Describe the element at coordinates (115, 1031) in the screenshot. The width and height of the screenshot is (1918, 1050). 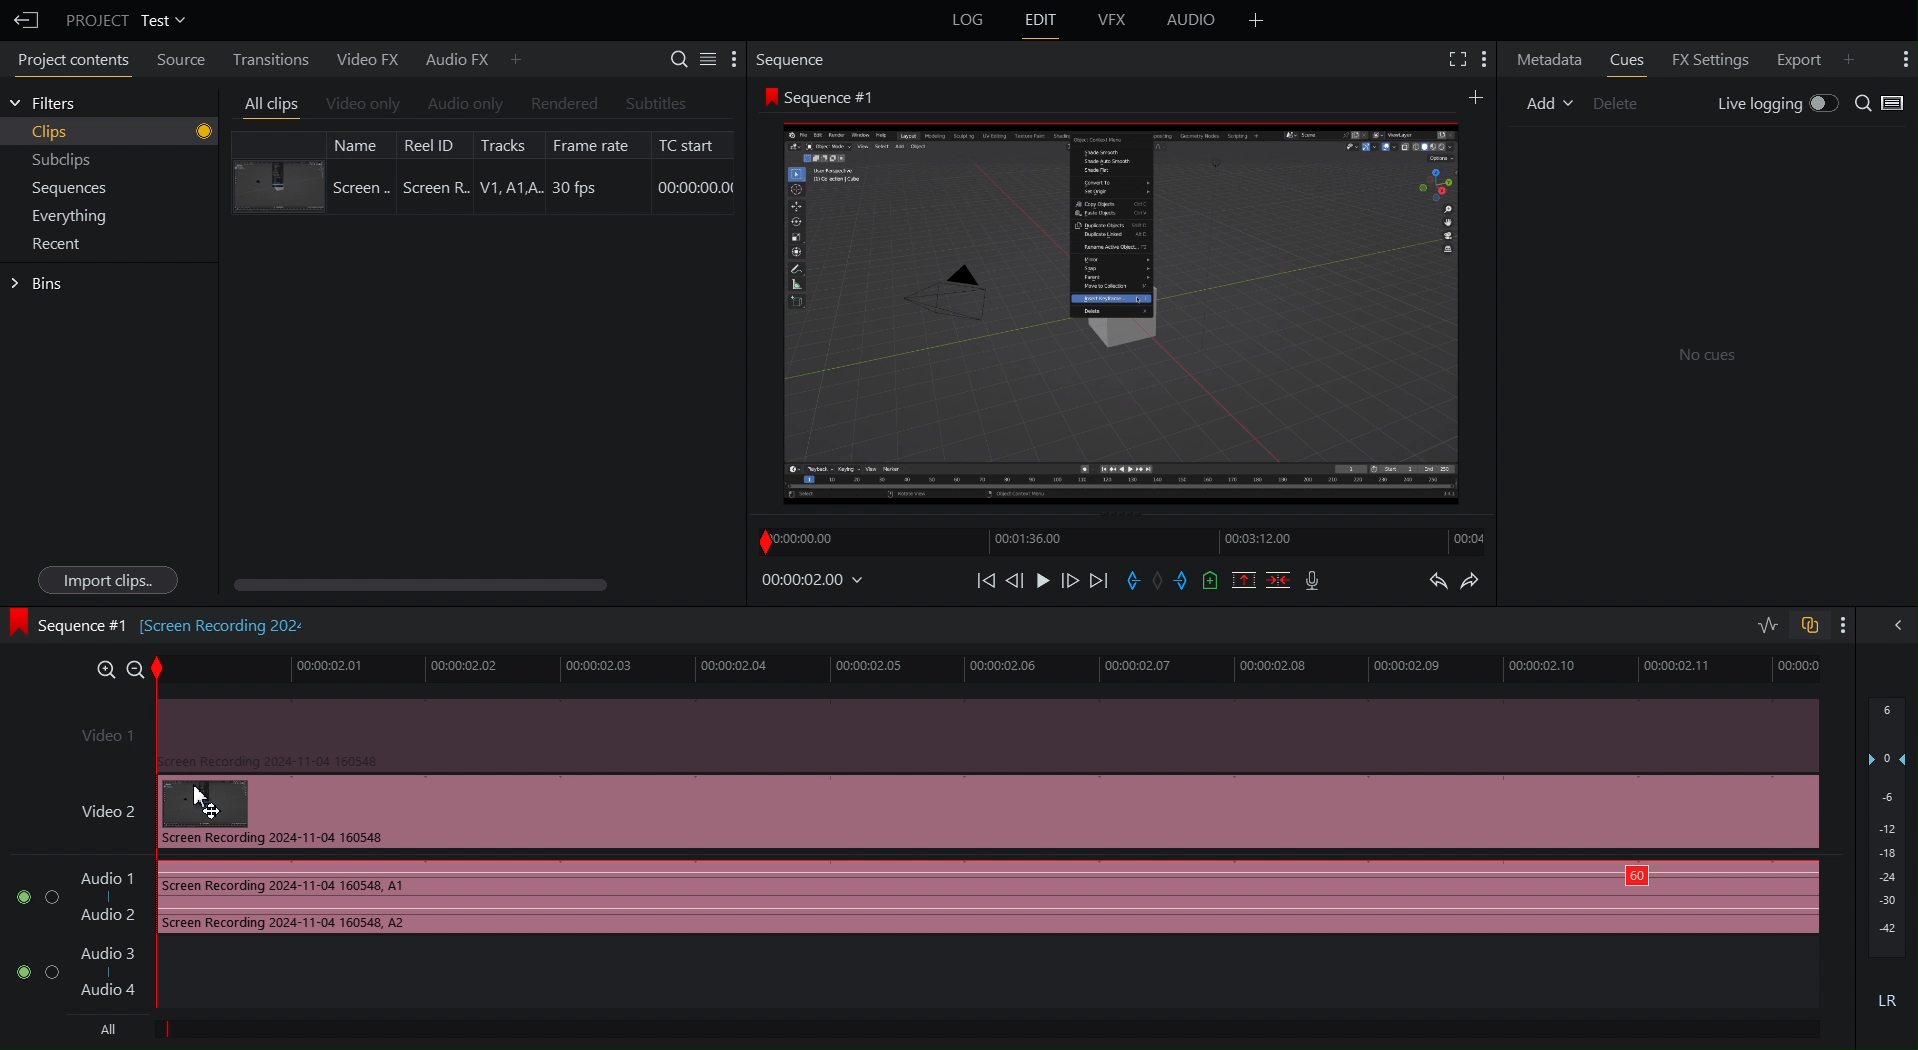
I see `All` at that location.